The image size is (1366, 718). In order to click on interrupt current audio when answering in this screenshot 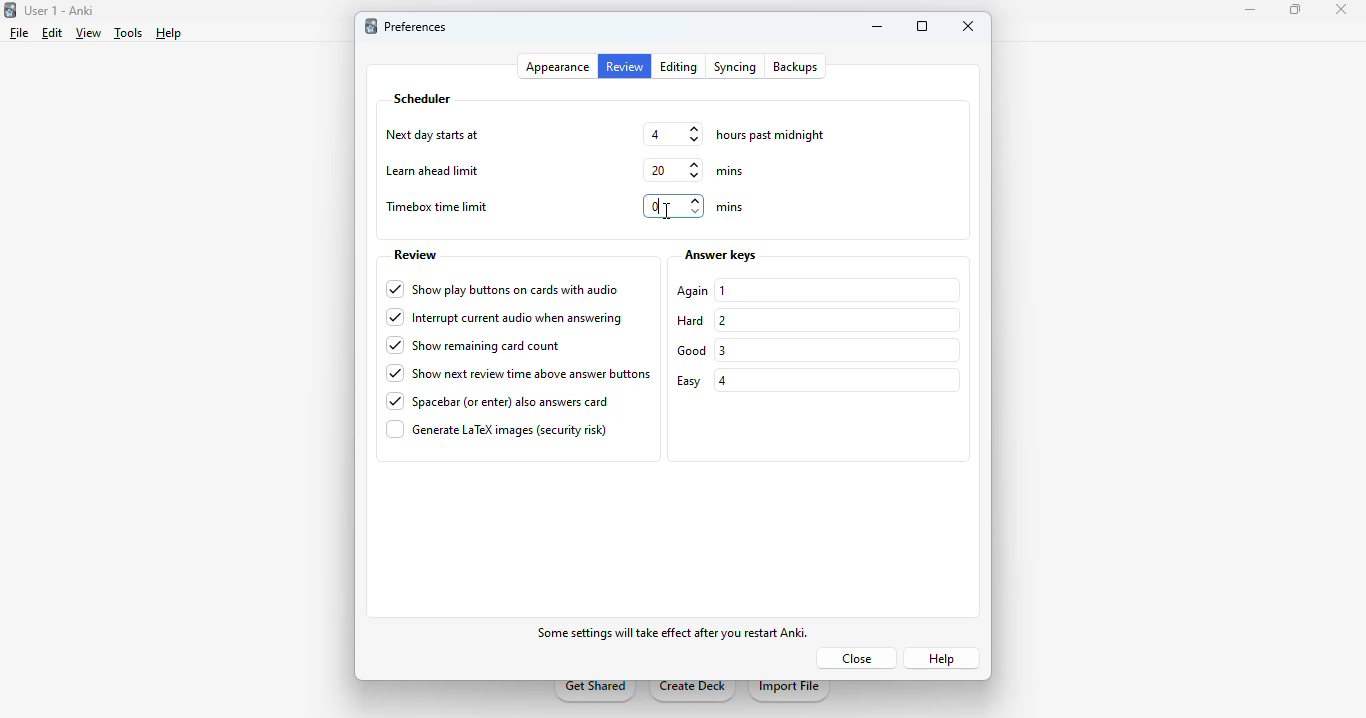, I will do `click(506, 317)`.